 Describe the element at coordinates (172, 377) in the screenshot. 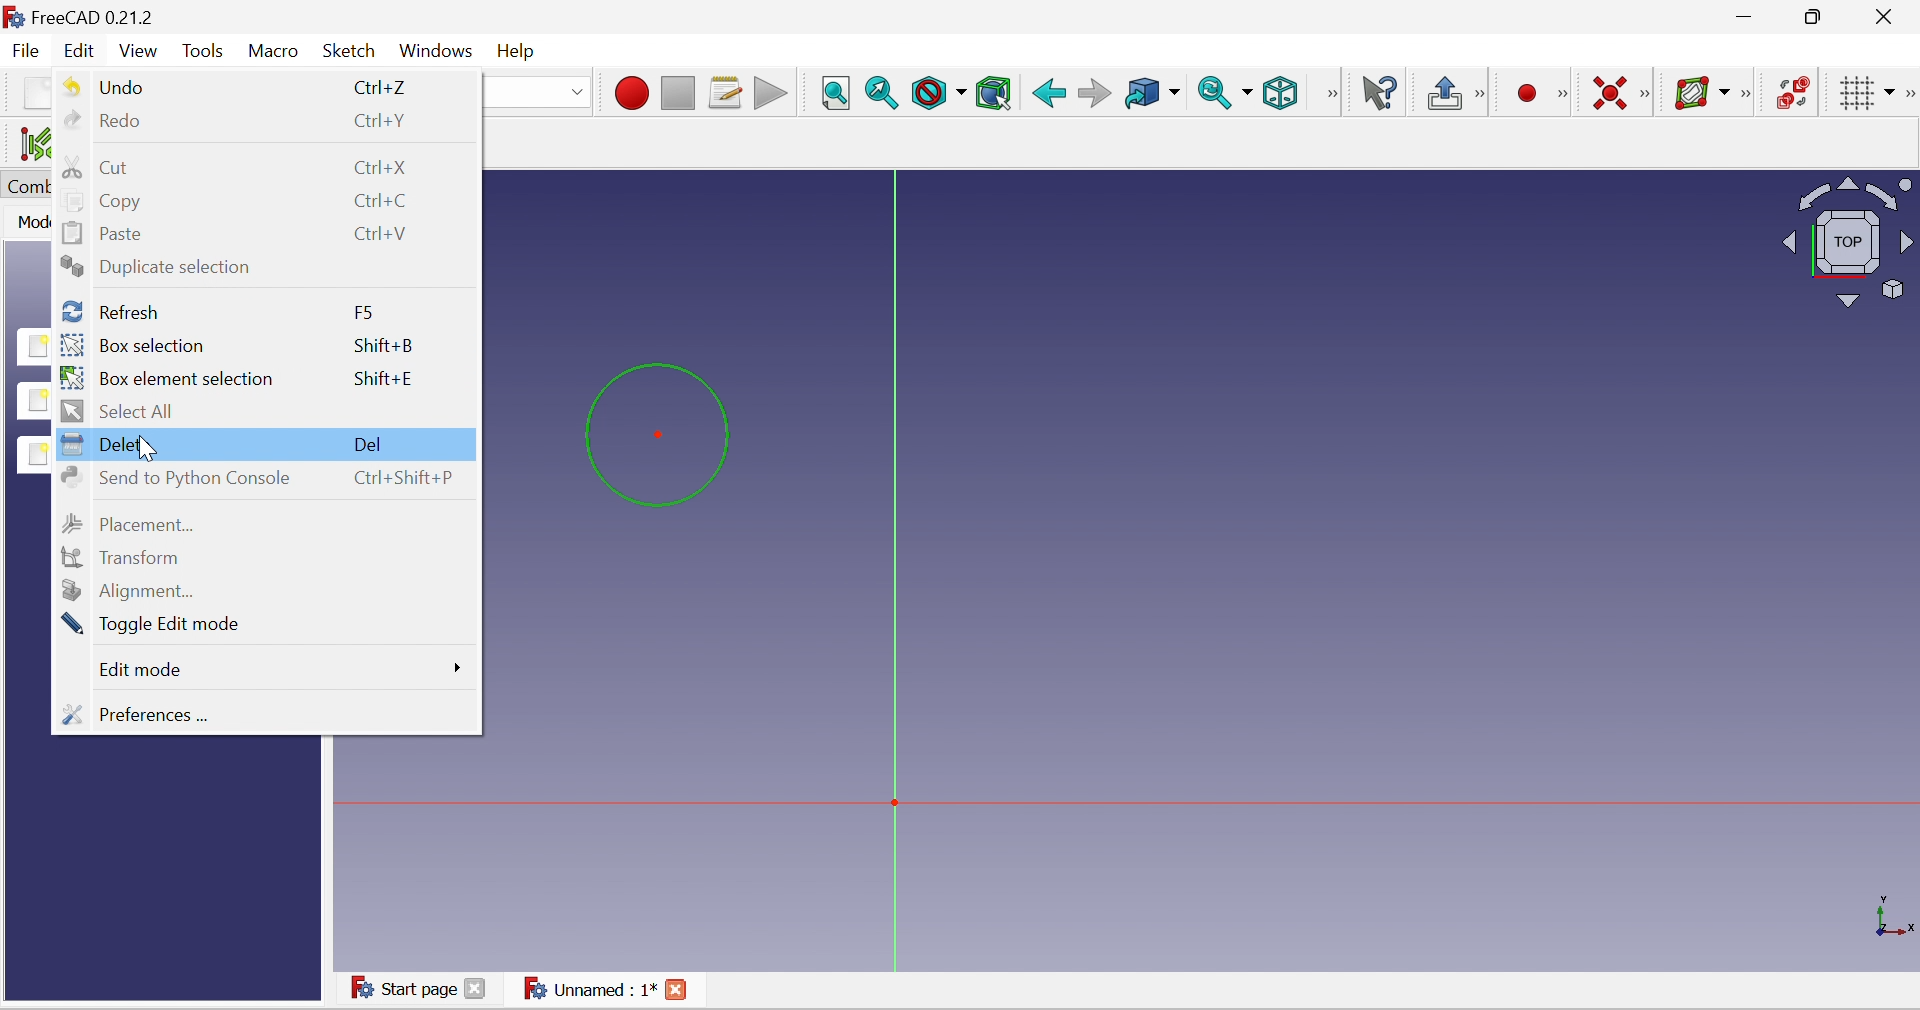

I see `Box element selection` at that location.